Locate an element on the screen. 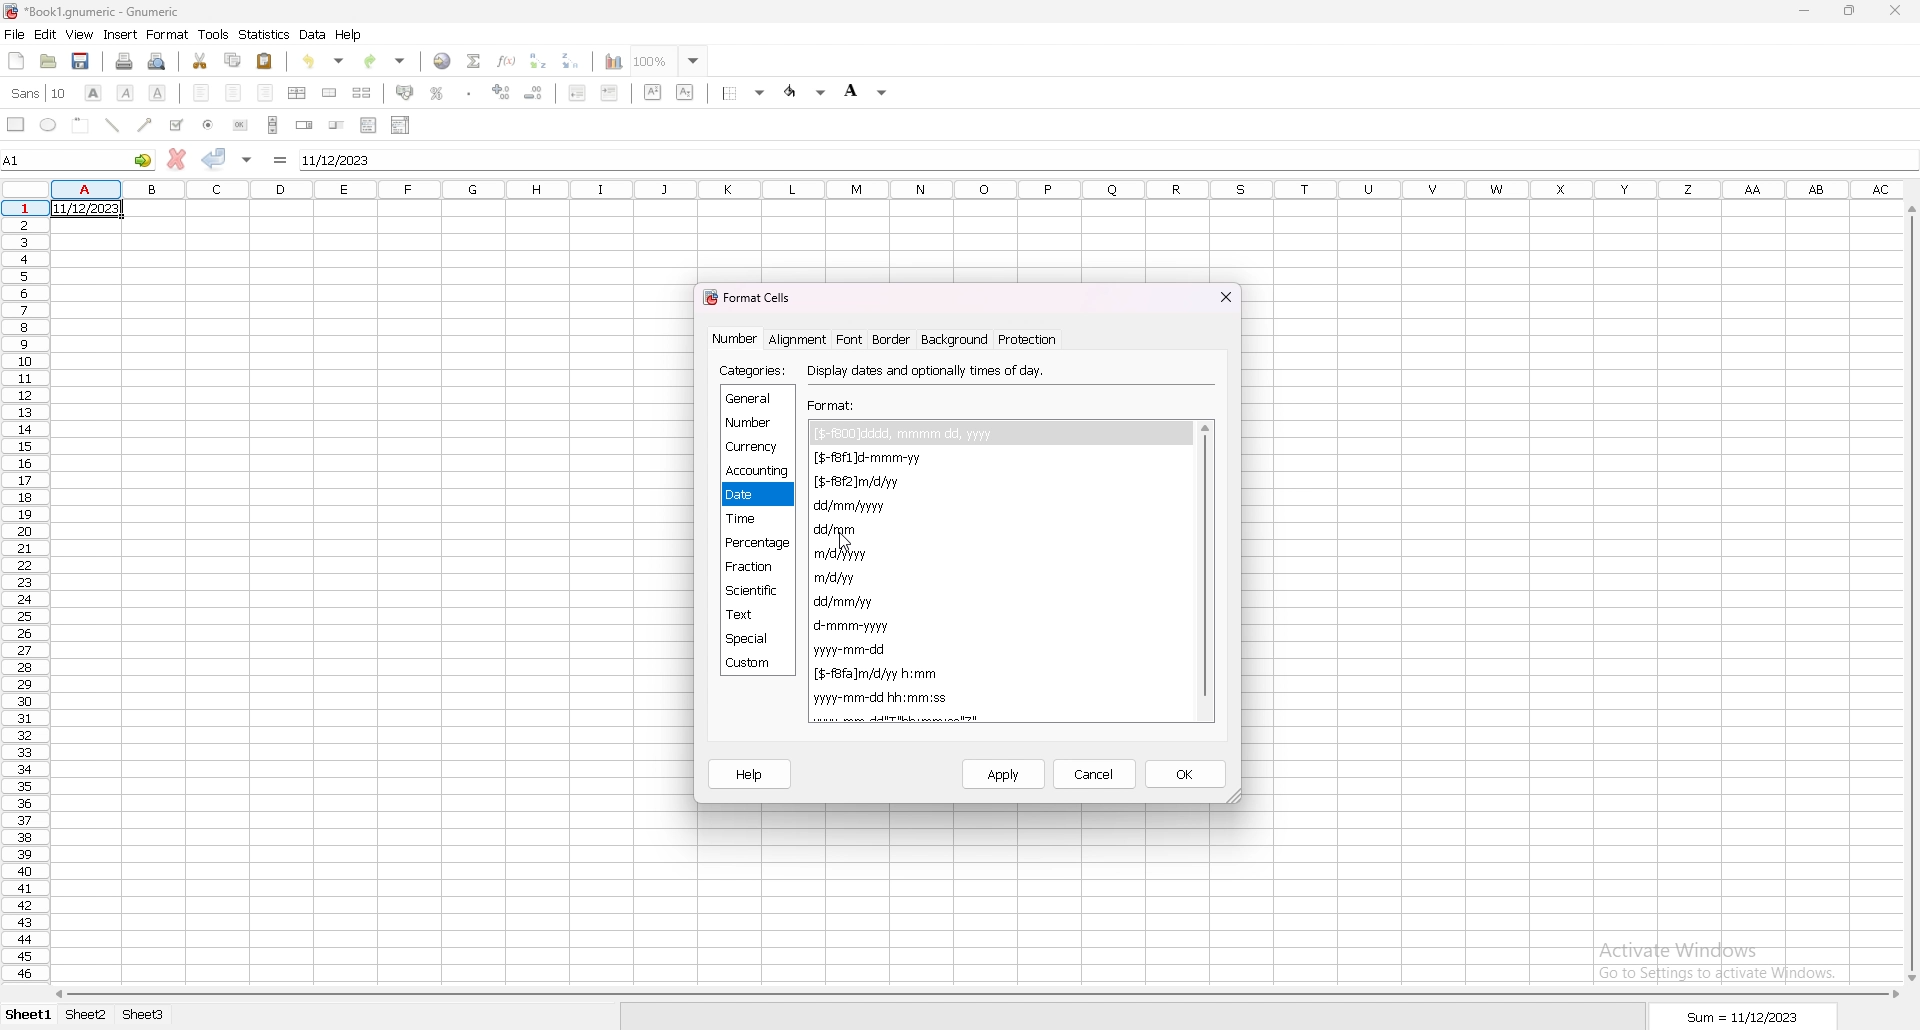 This screenshot has height=1030, width=1920. help is located at coordinates (351, 35).